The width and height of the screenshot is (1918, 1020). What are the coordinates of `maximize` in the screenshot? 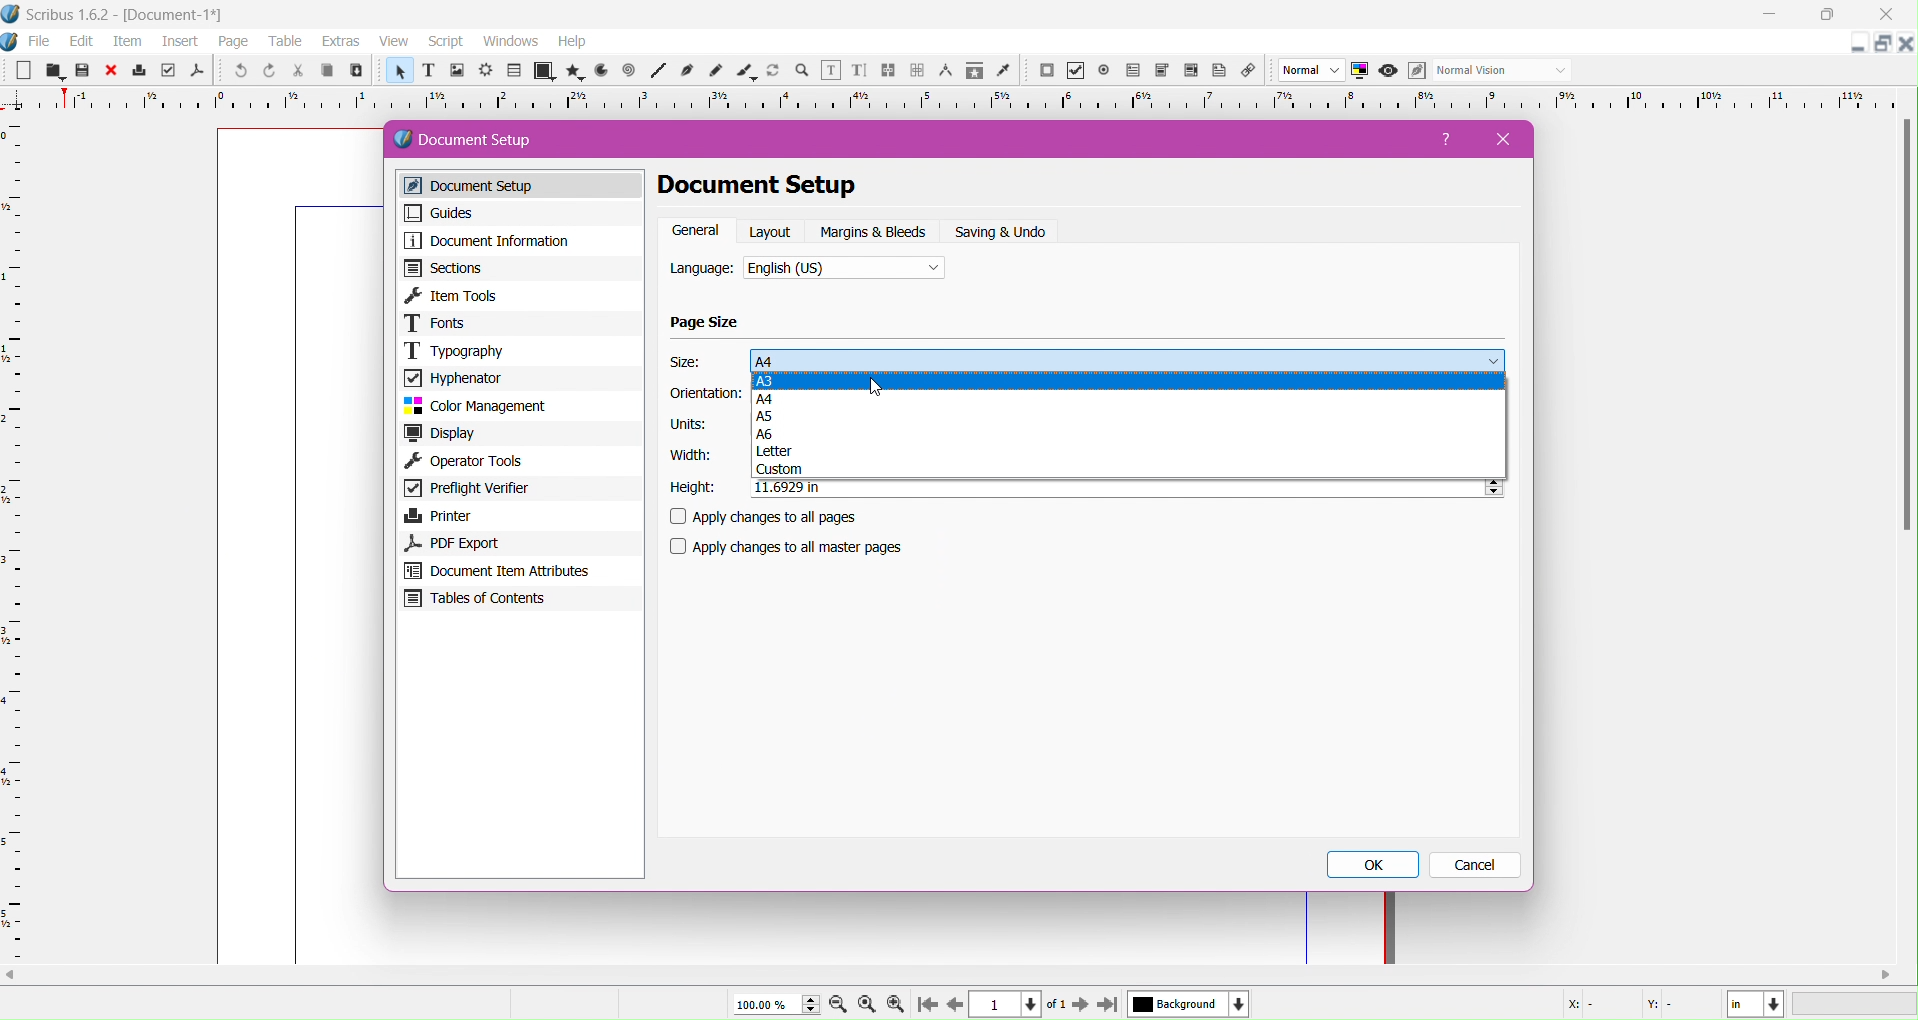 It's located at (1834, 15).